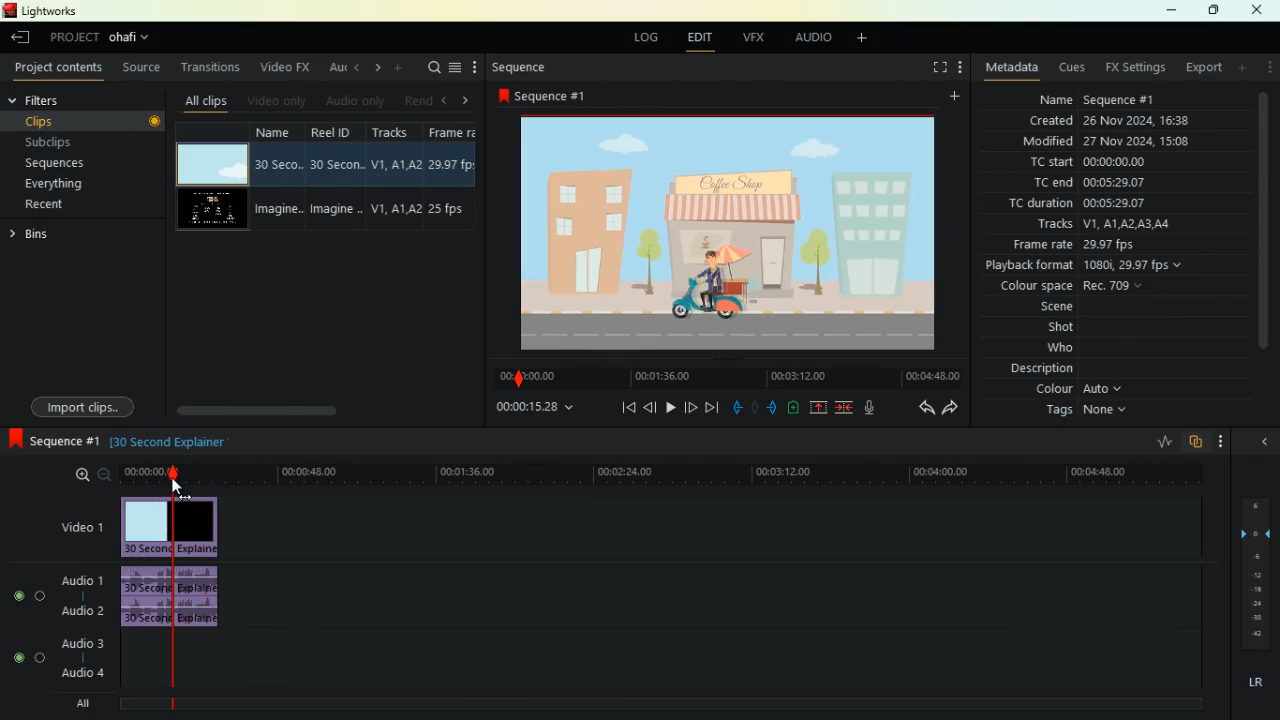 The image size is (1280, 720). Describe the element at coordinates (1203, 68) in the screenshot. I see `export` at that location.